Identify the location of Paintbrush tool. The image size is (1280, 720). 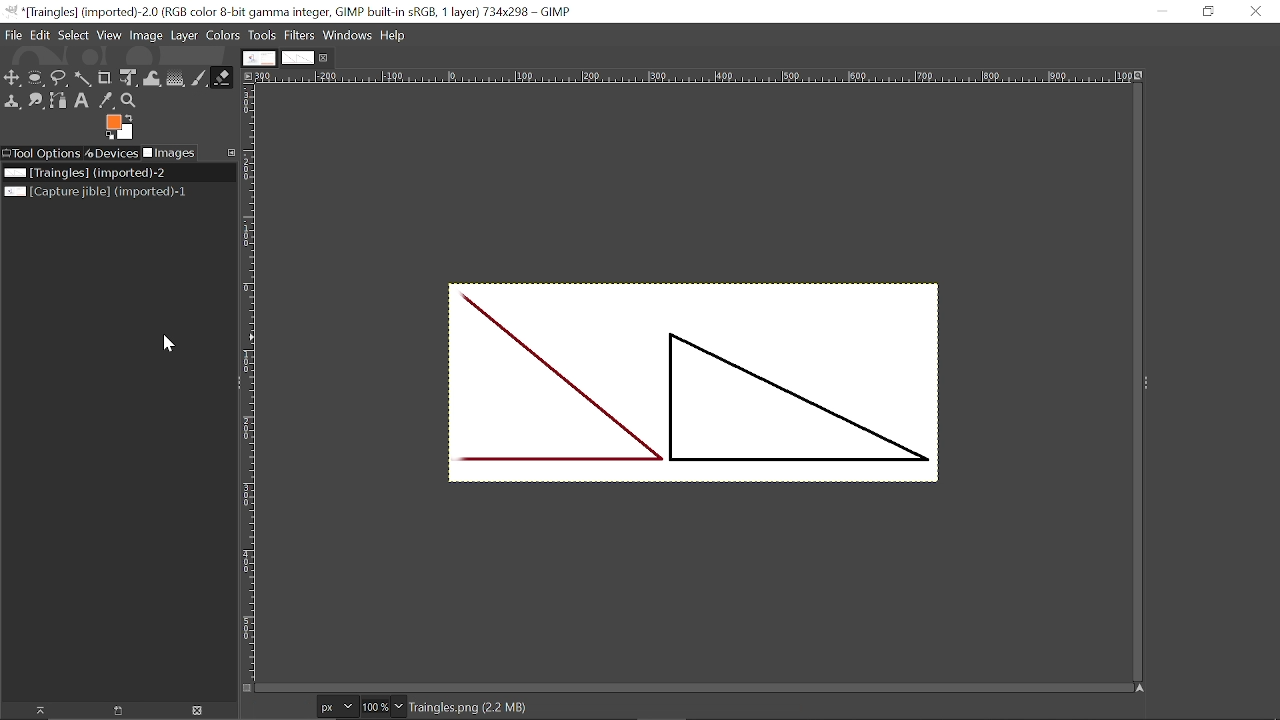
(199, 78).